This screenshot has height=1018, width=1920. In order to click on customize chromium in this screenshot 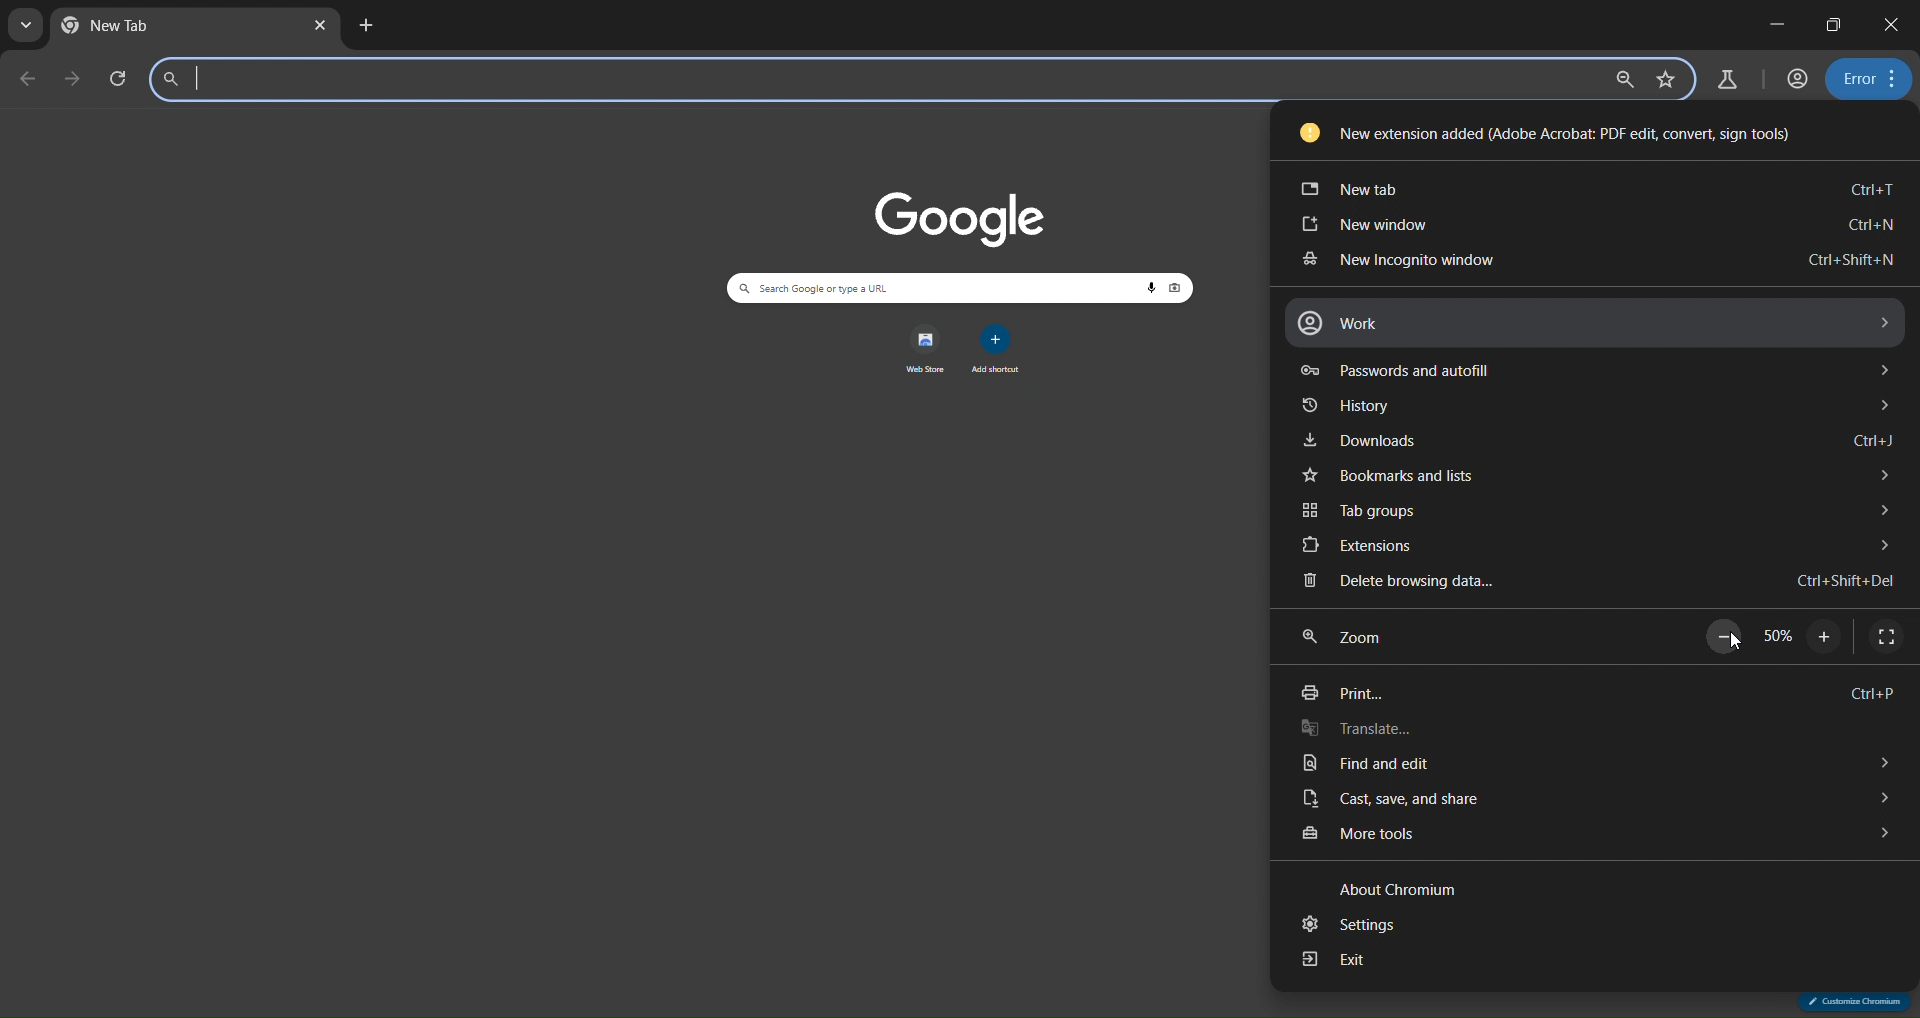, I will do `click(1852, 1001)`.